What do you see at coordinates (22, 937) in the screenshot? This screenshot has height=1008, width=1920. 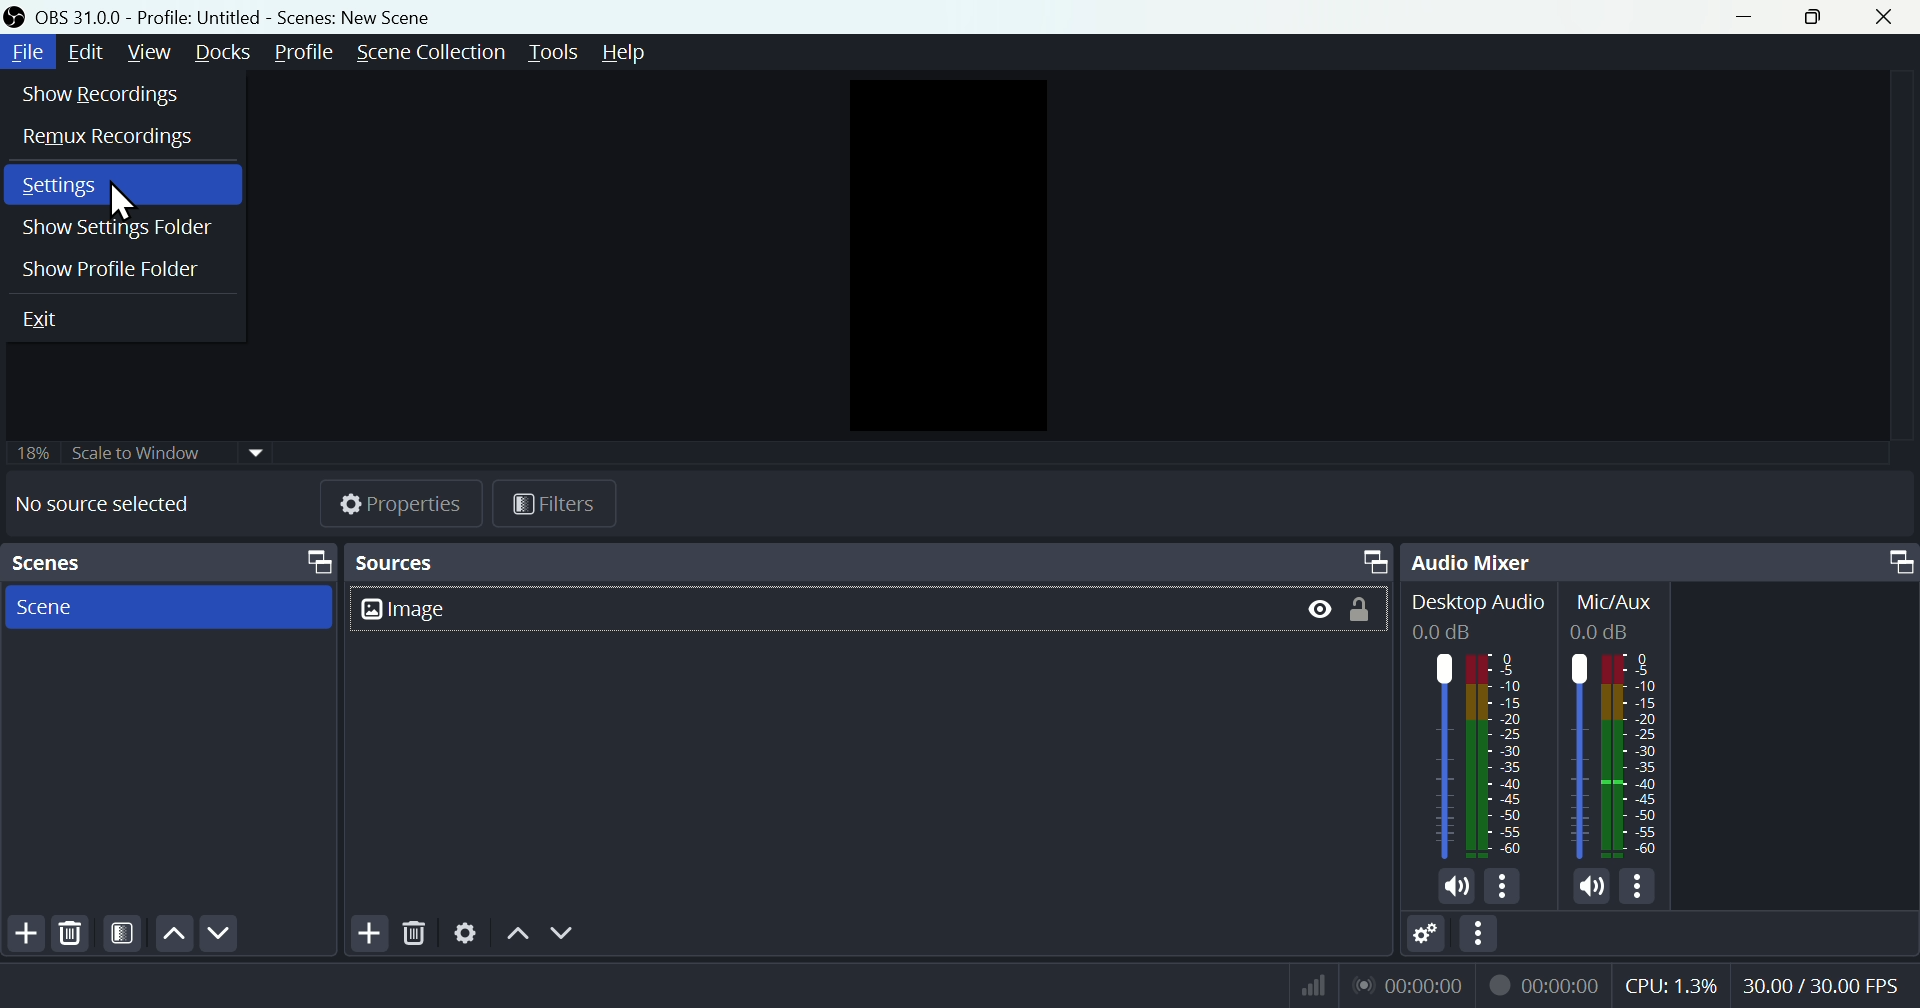 I see `Add` at bounding box center [22, 937].